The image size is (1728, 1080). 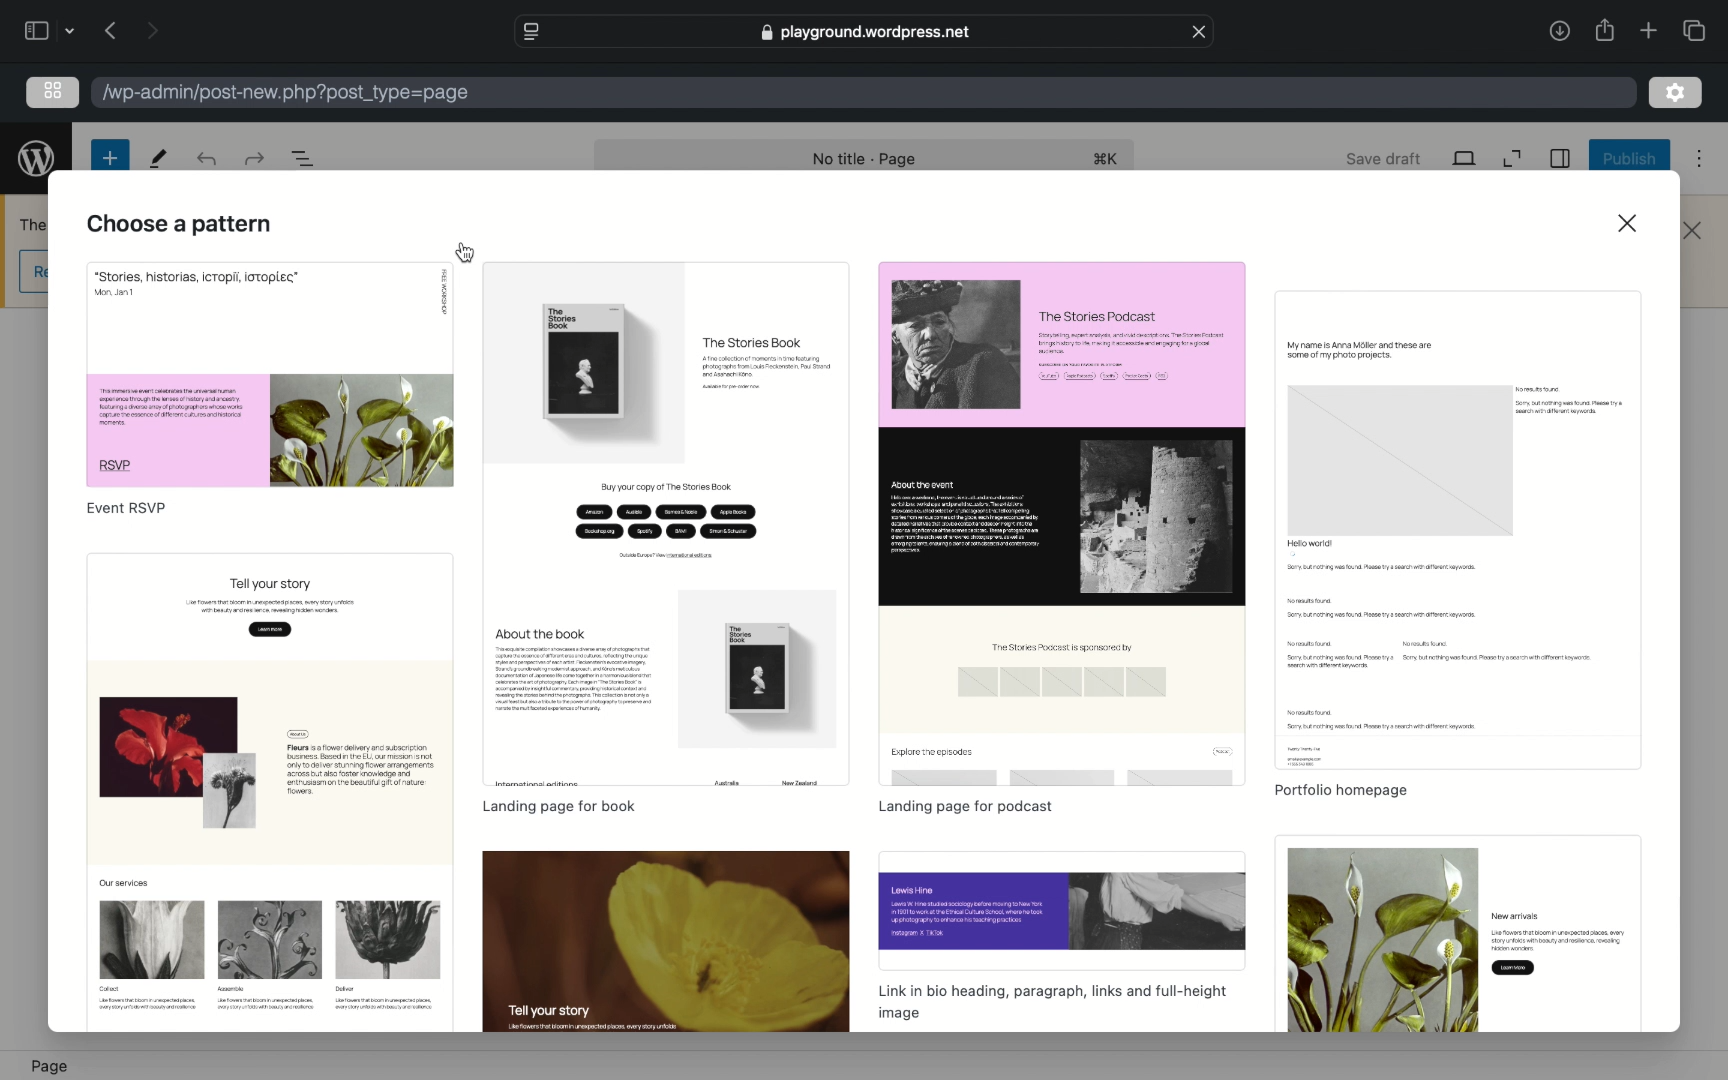 I want to click on grid  view, so click(x=54, y=90).